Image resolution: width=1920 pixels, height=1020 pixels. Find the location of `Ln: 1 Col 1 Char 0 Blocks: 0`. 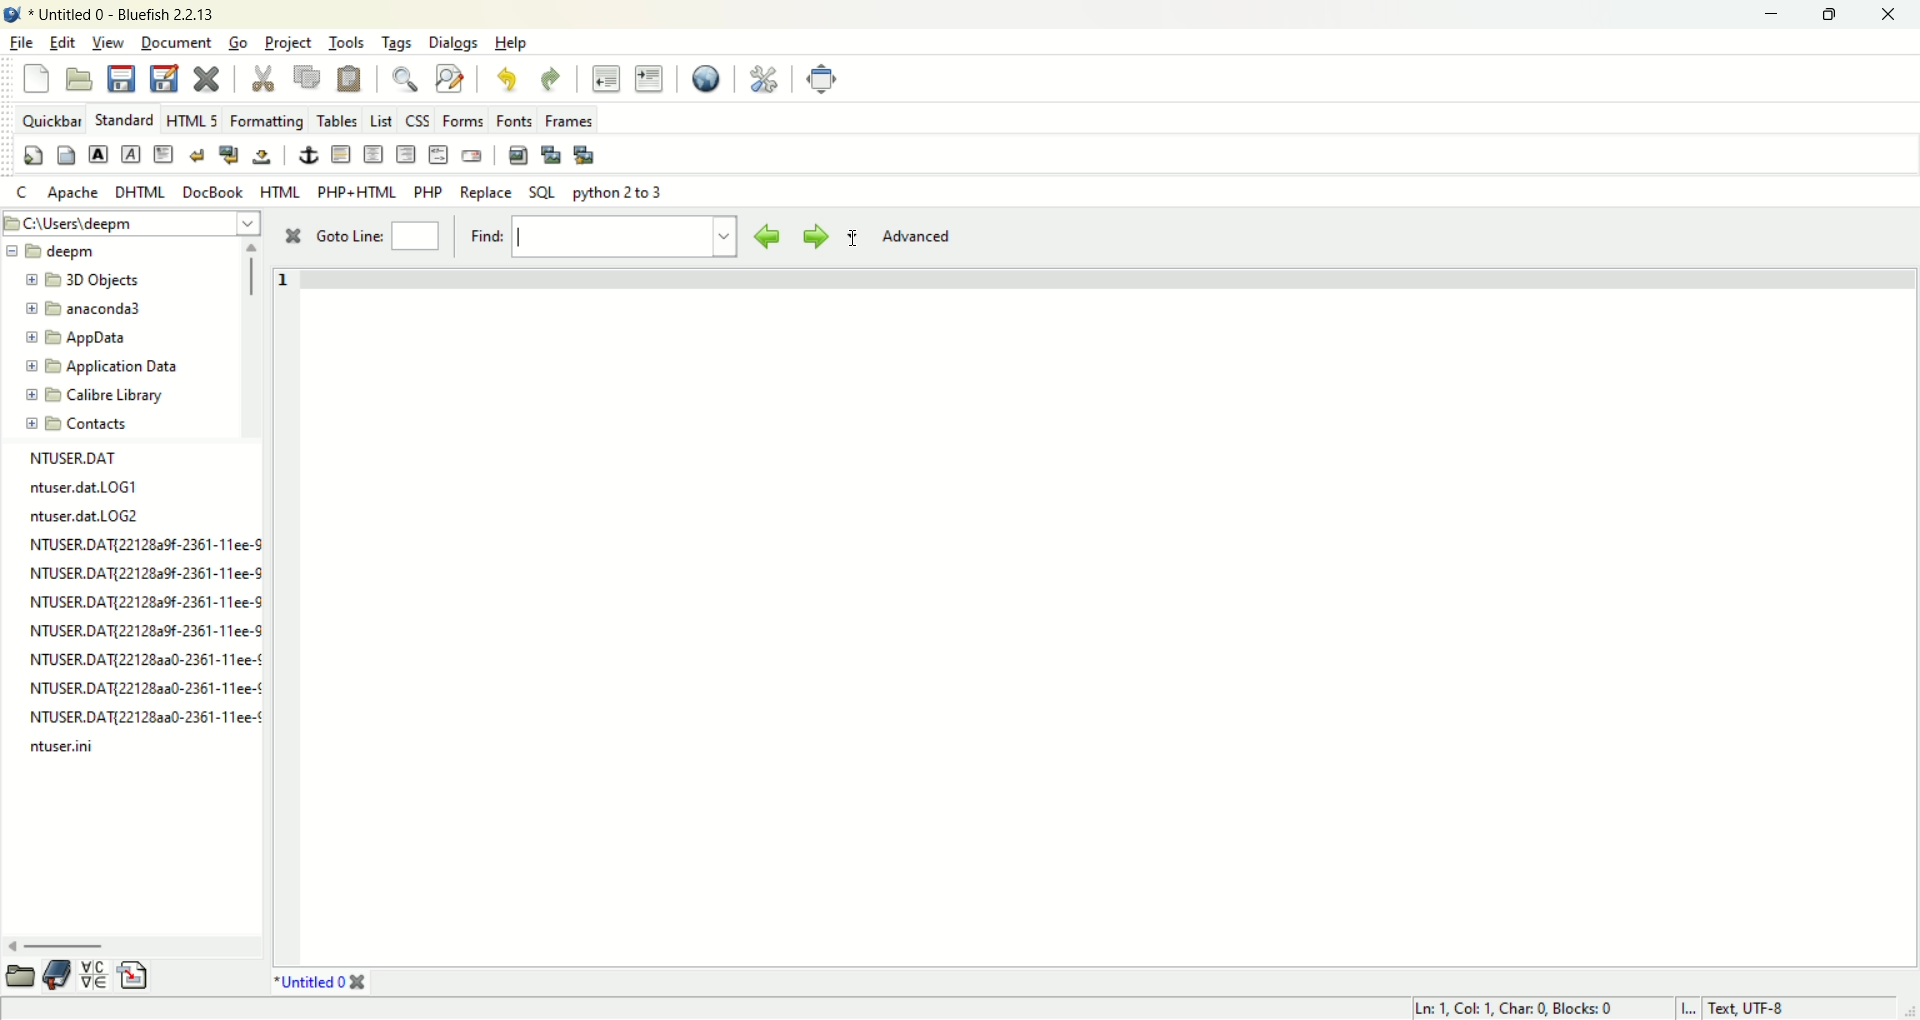

Ln: 1 Col 1 Char 0 Blocks: 0 is located at coordinates (1510, 1007).